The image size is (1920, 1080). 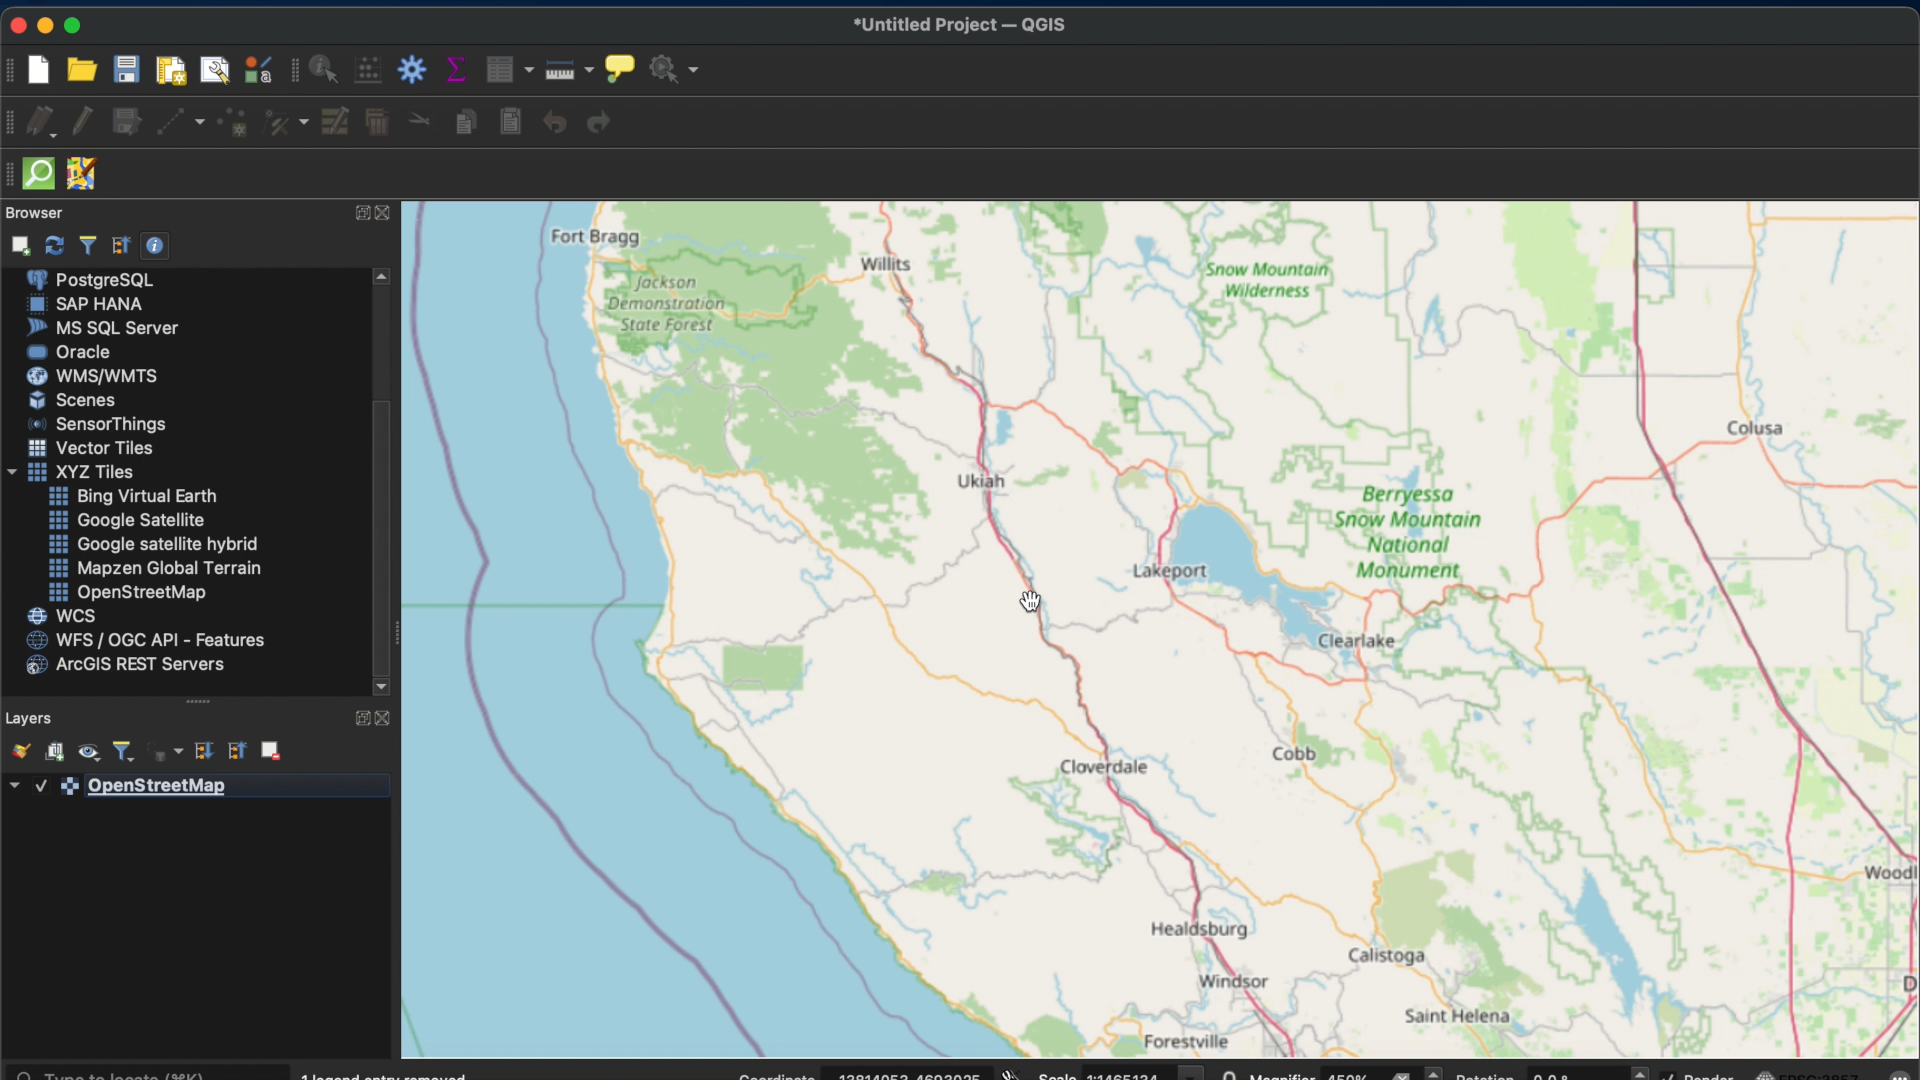 What do you see at coordinates (130, 496) in the screenshot?
I see `bing virtual earth` at bounding box center [130, 496].